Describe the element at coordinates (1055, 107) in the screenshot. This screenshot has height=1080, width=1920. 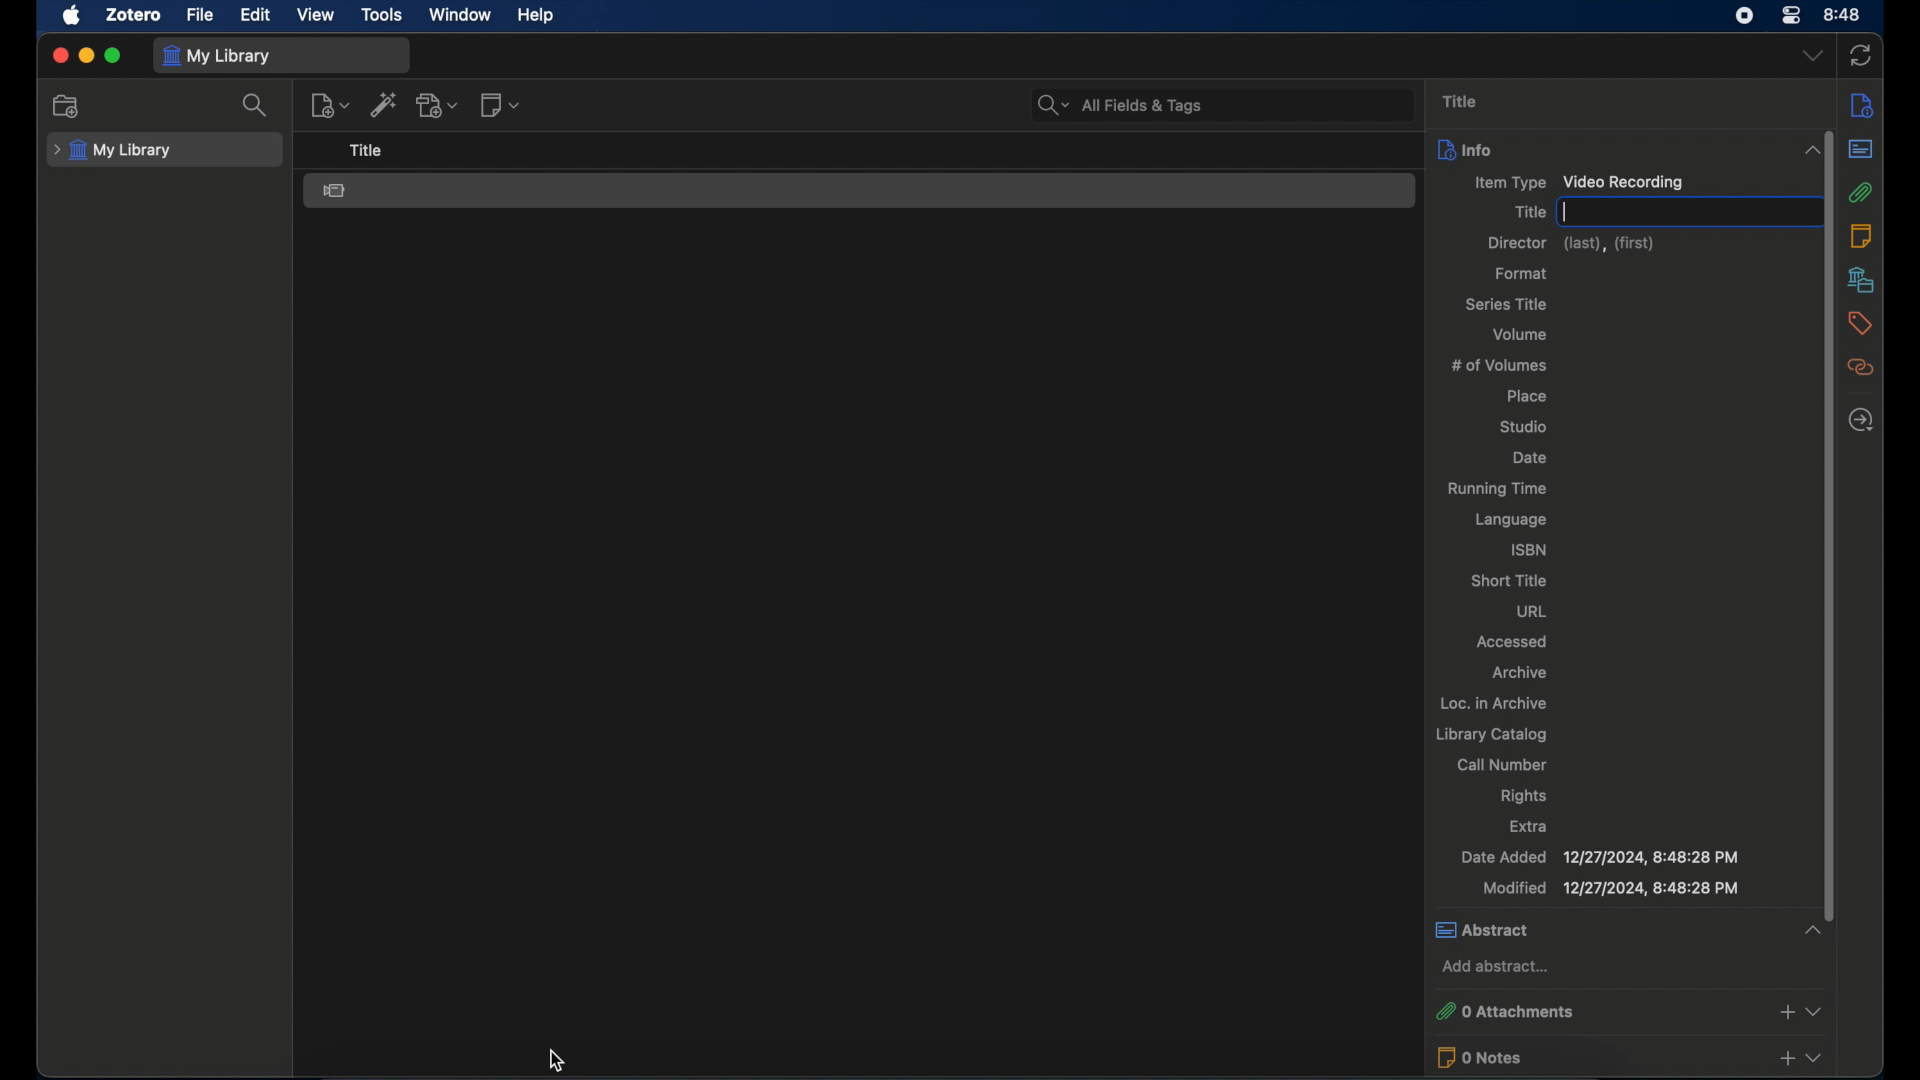
I see `search dropdown` at that location.